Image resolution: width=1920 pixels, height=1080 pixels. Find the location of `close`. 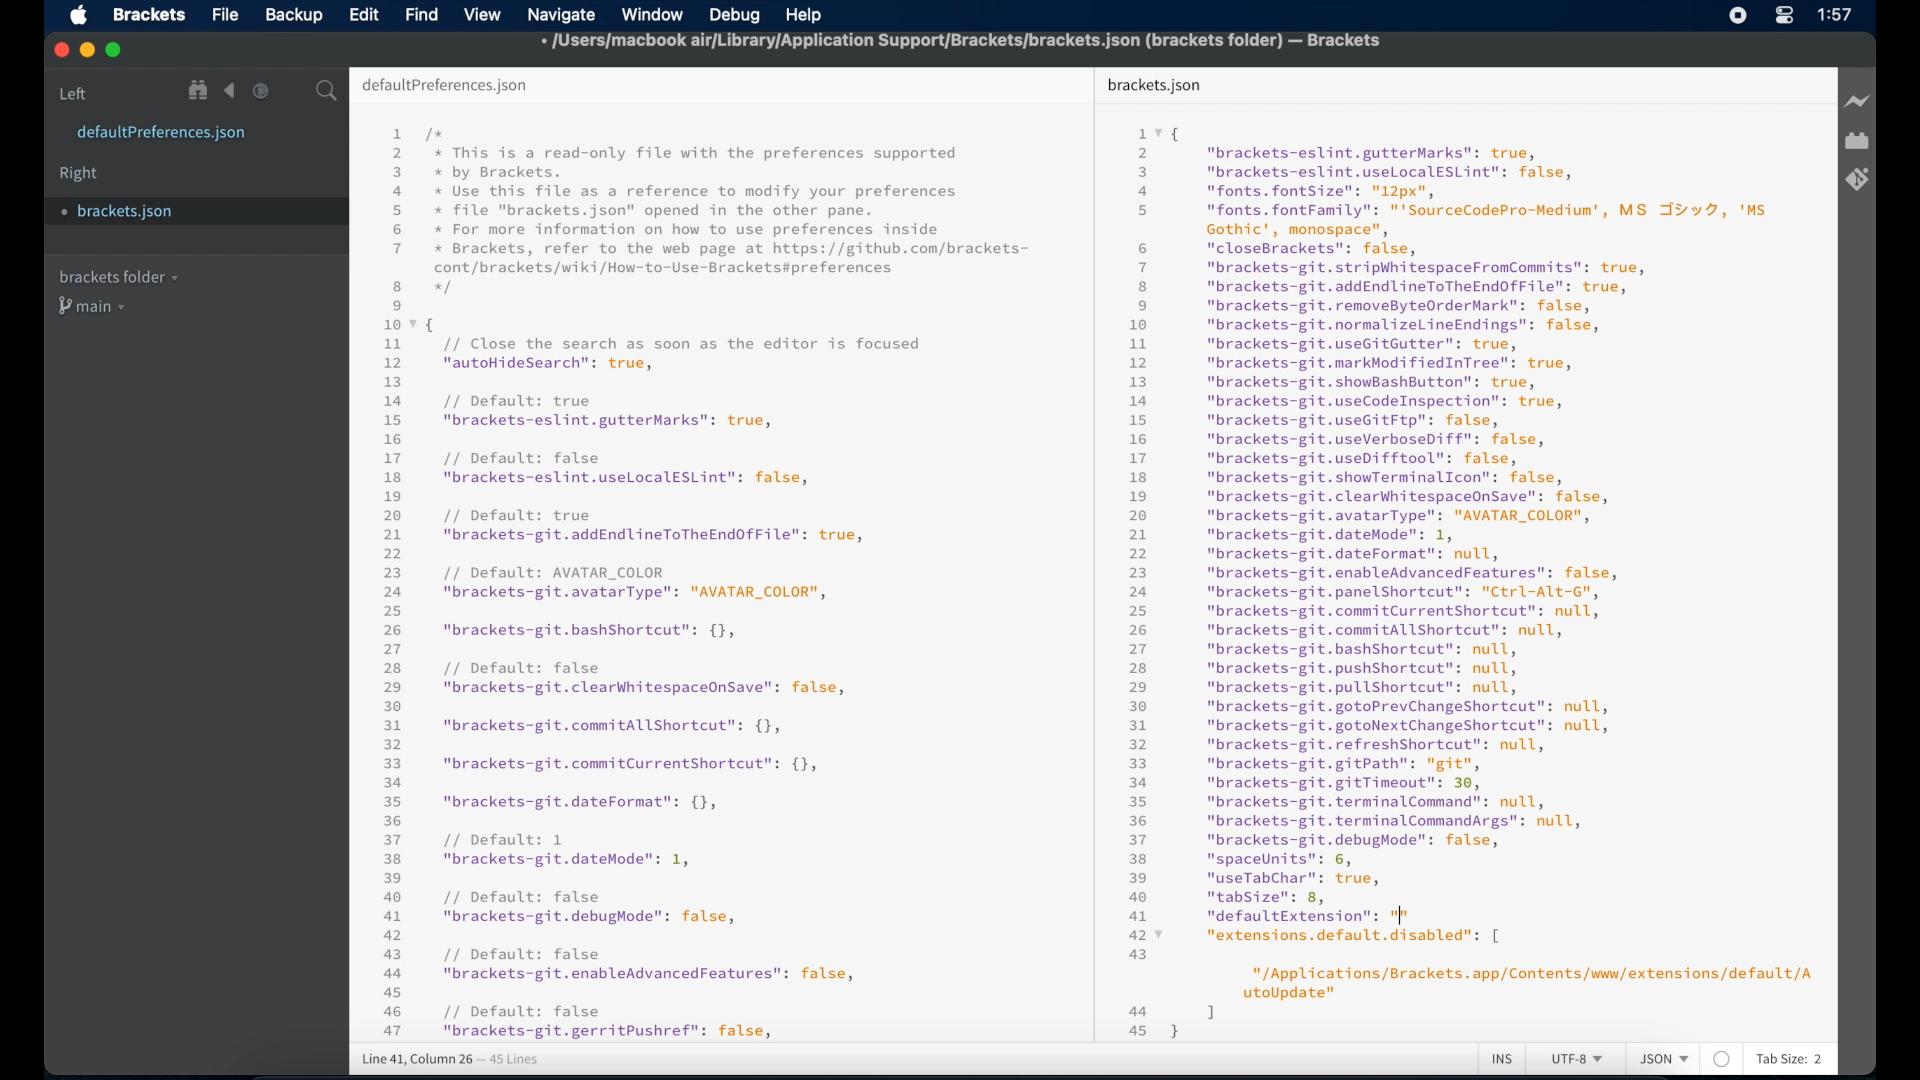

close is located at coordinates (59, 49).